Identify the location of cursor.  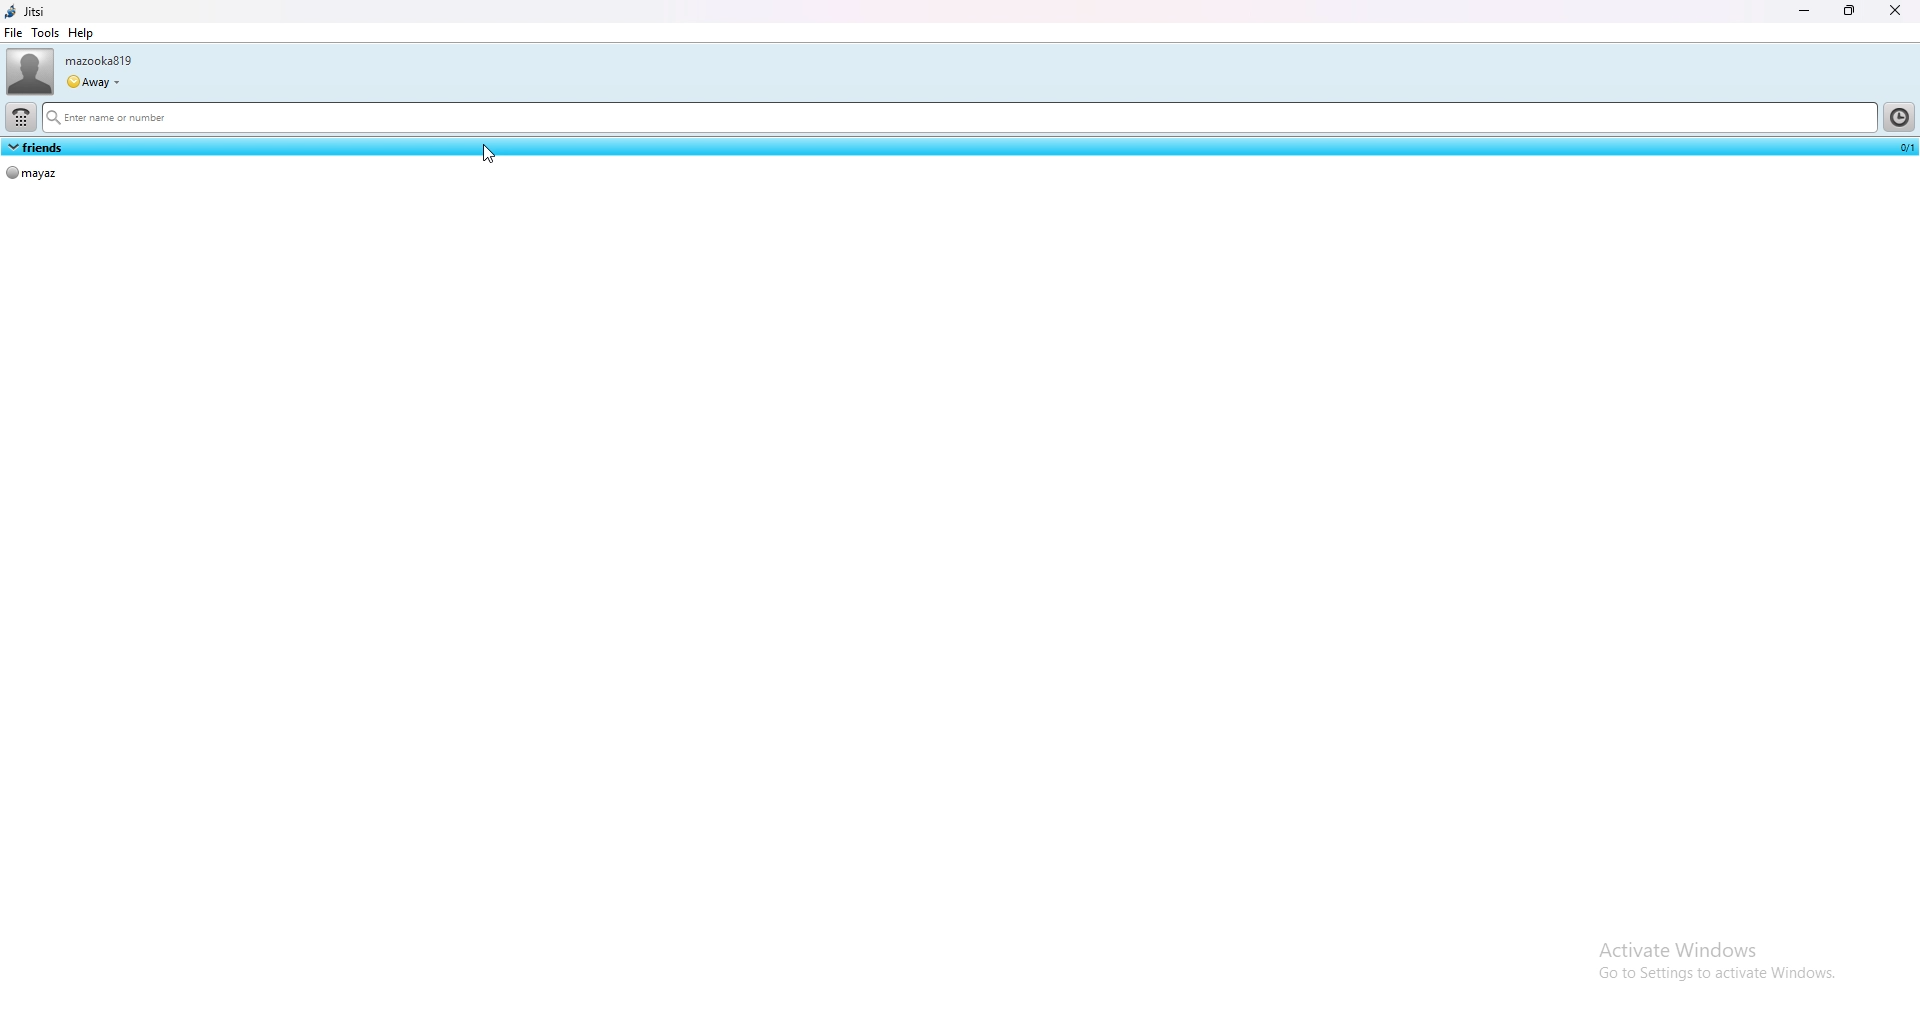
(492, 152).